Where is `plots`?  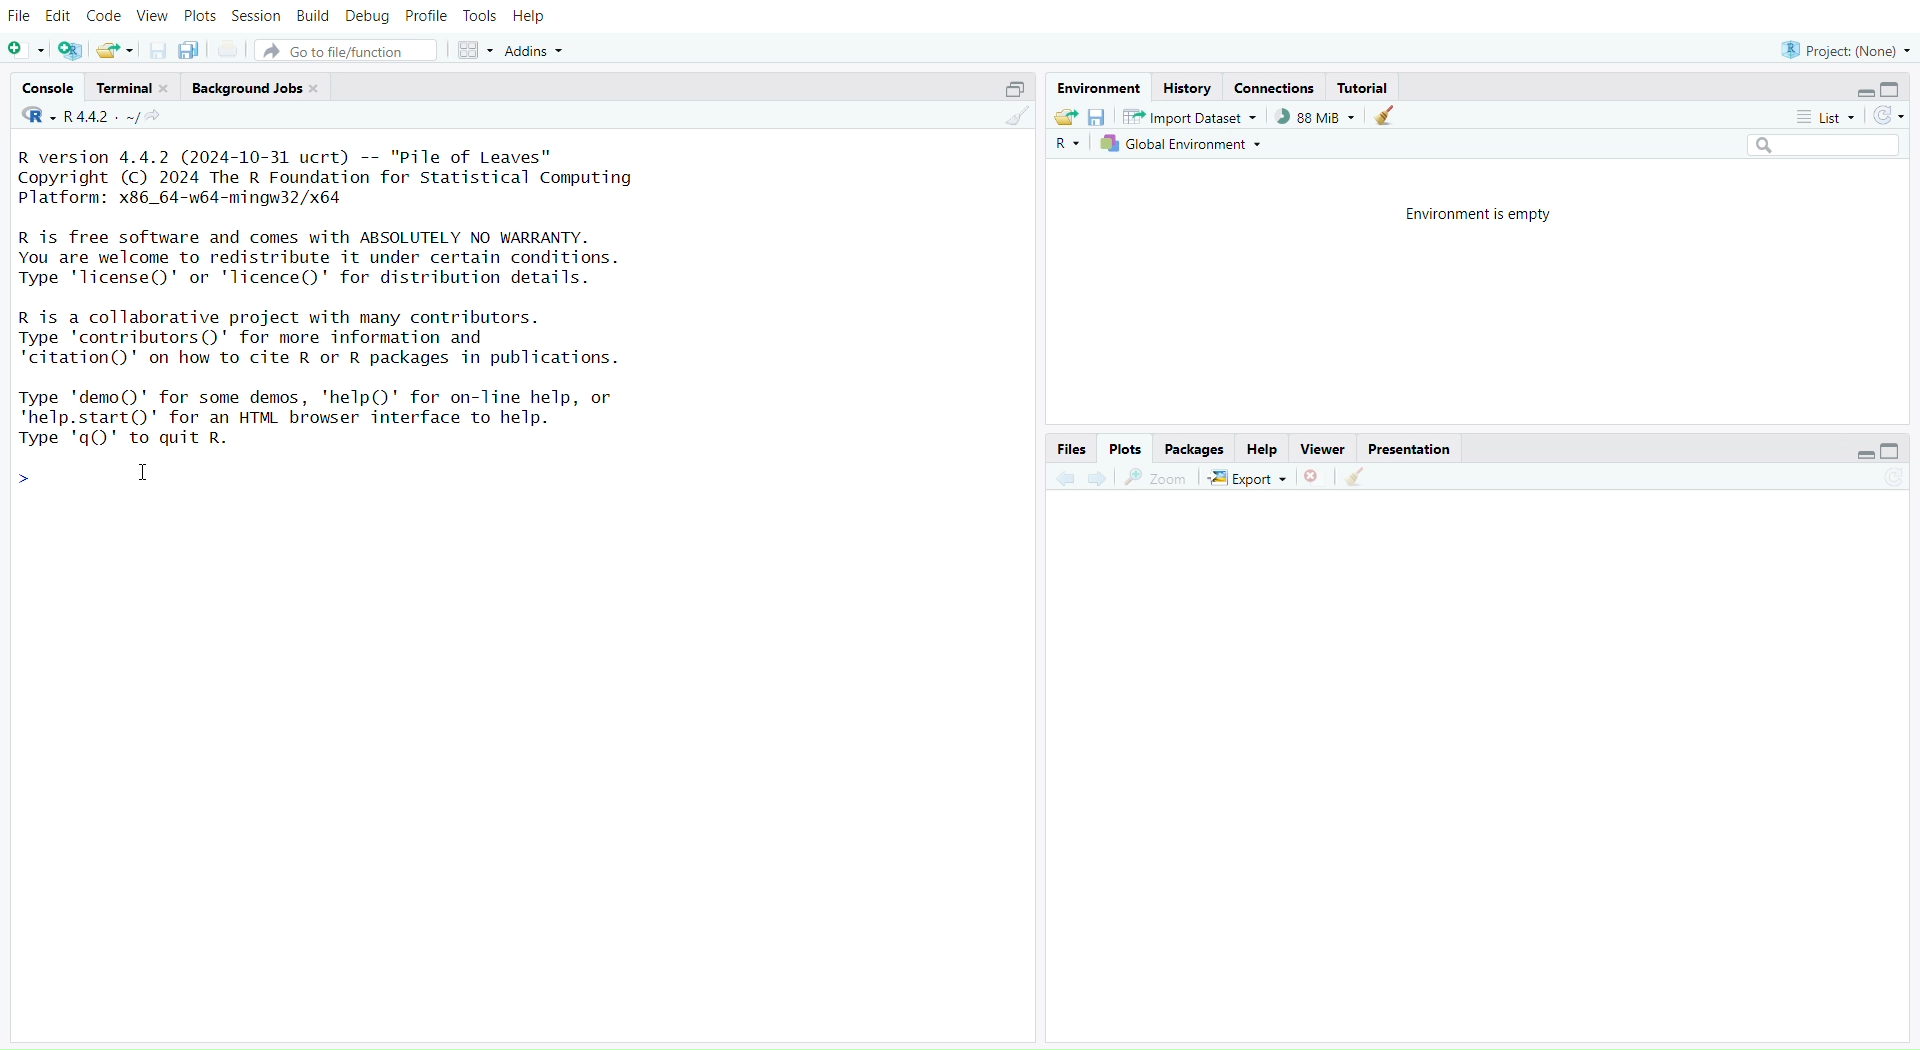
plots is located at coordinates (1129, 448).